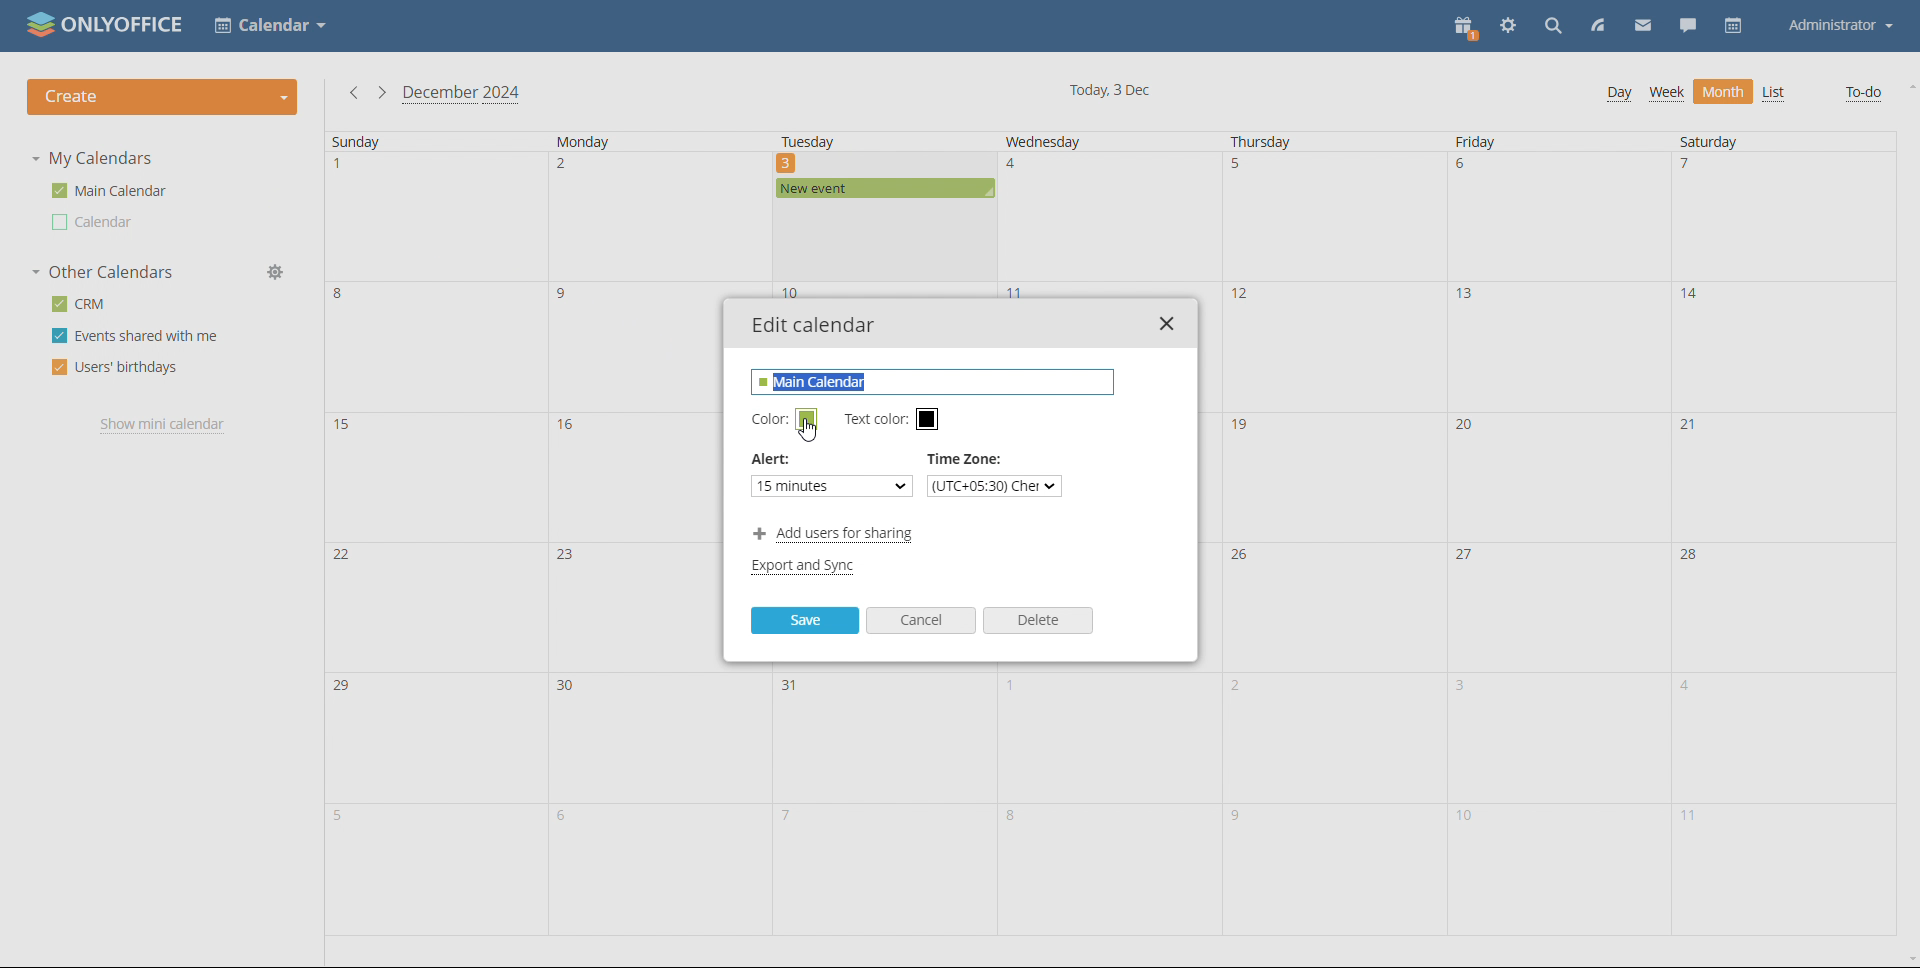  I want to click on date, so click(1556, 477).